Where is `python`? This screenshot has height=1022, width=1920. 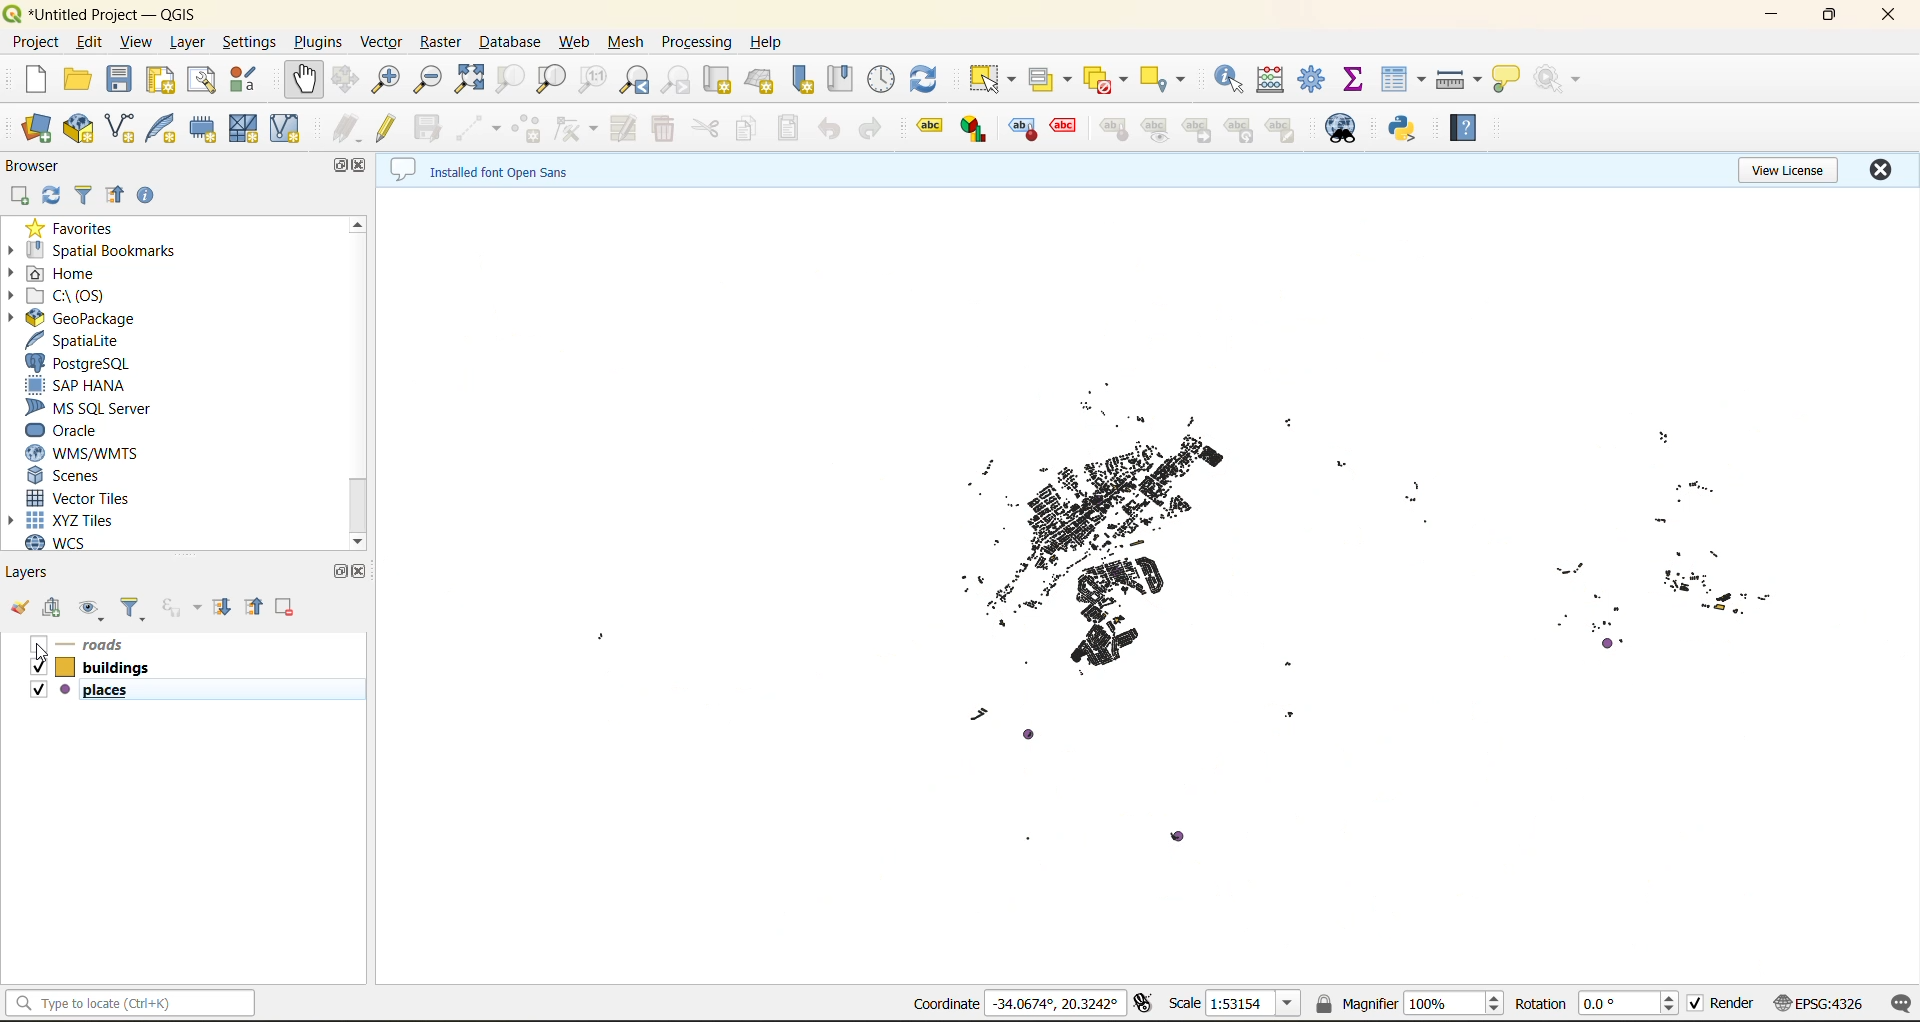
python is located at coordinates (1410, 129).